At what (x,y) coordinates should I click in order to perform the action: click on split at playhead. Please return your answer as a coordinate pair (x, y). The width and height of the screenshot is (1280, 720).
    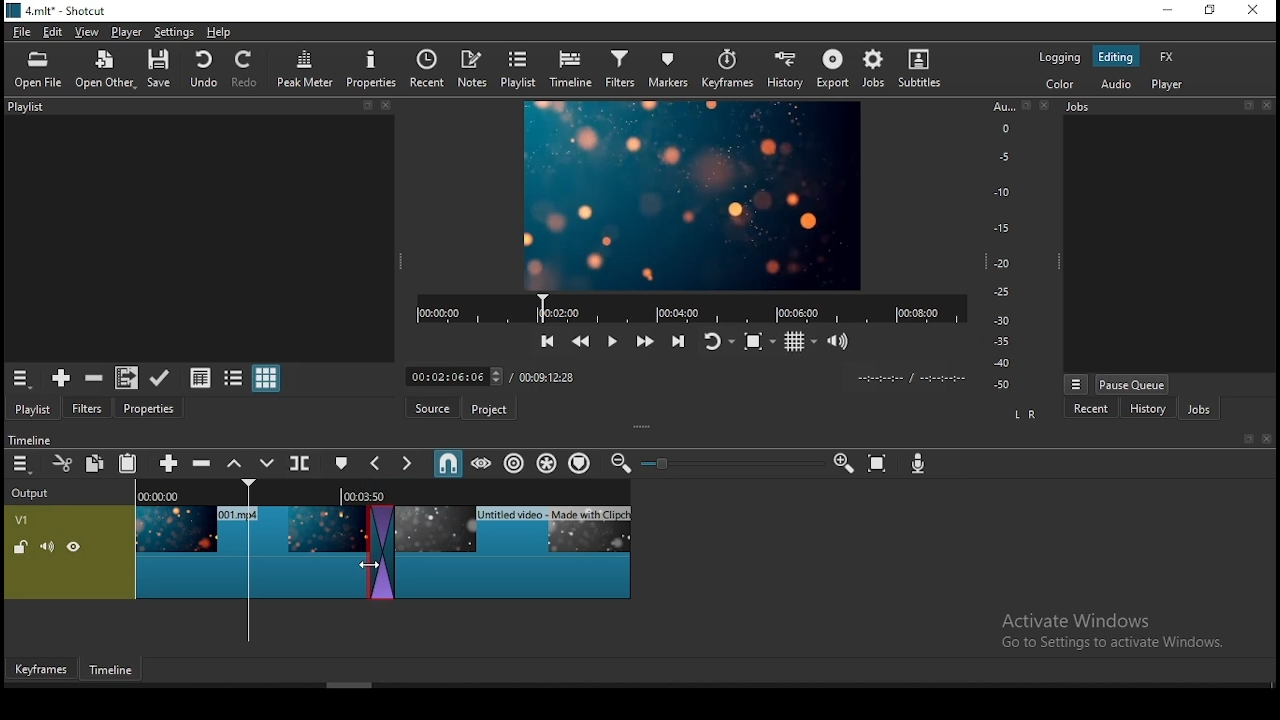
    Looking at the image, I should click on (302, 462).